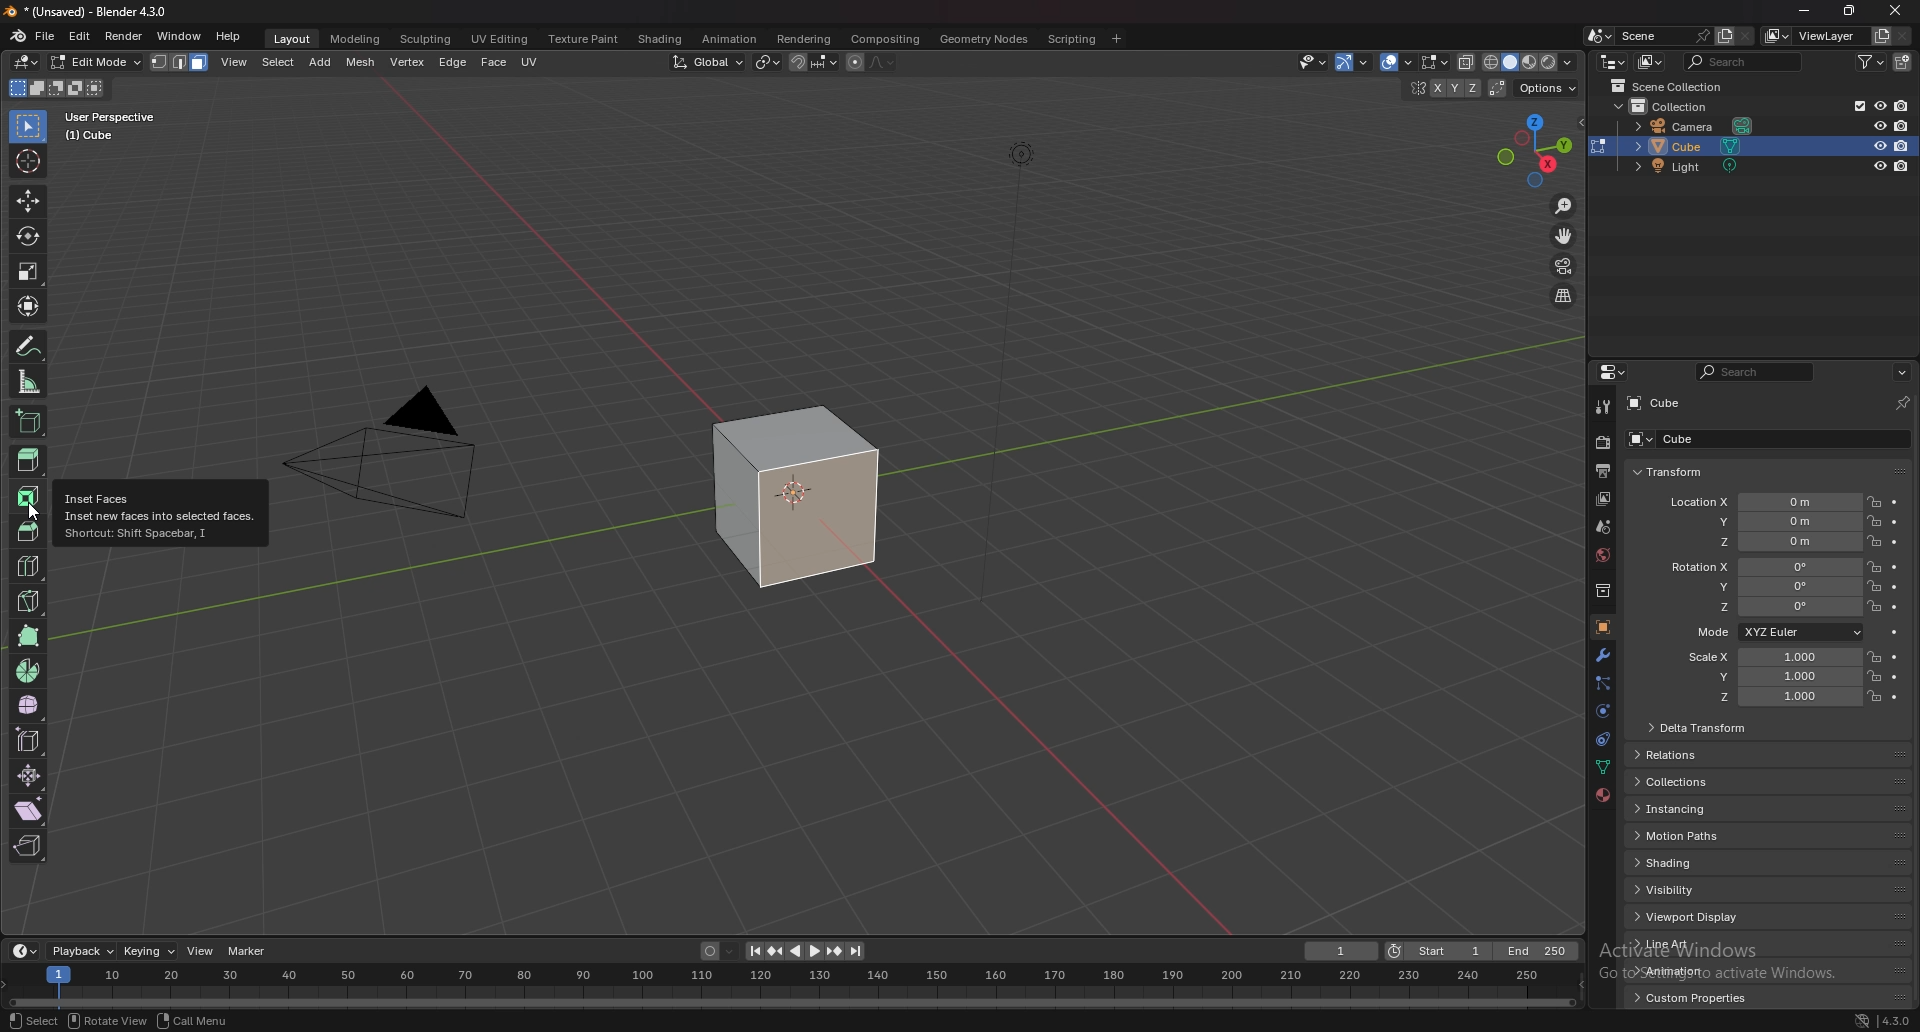 The width and height of the screenshot is (1920, 1032). What do you see at coordinates (718, 951) in the screenshot?
I see `auto keying` at bounding box center [718, 951].